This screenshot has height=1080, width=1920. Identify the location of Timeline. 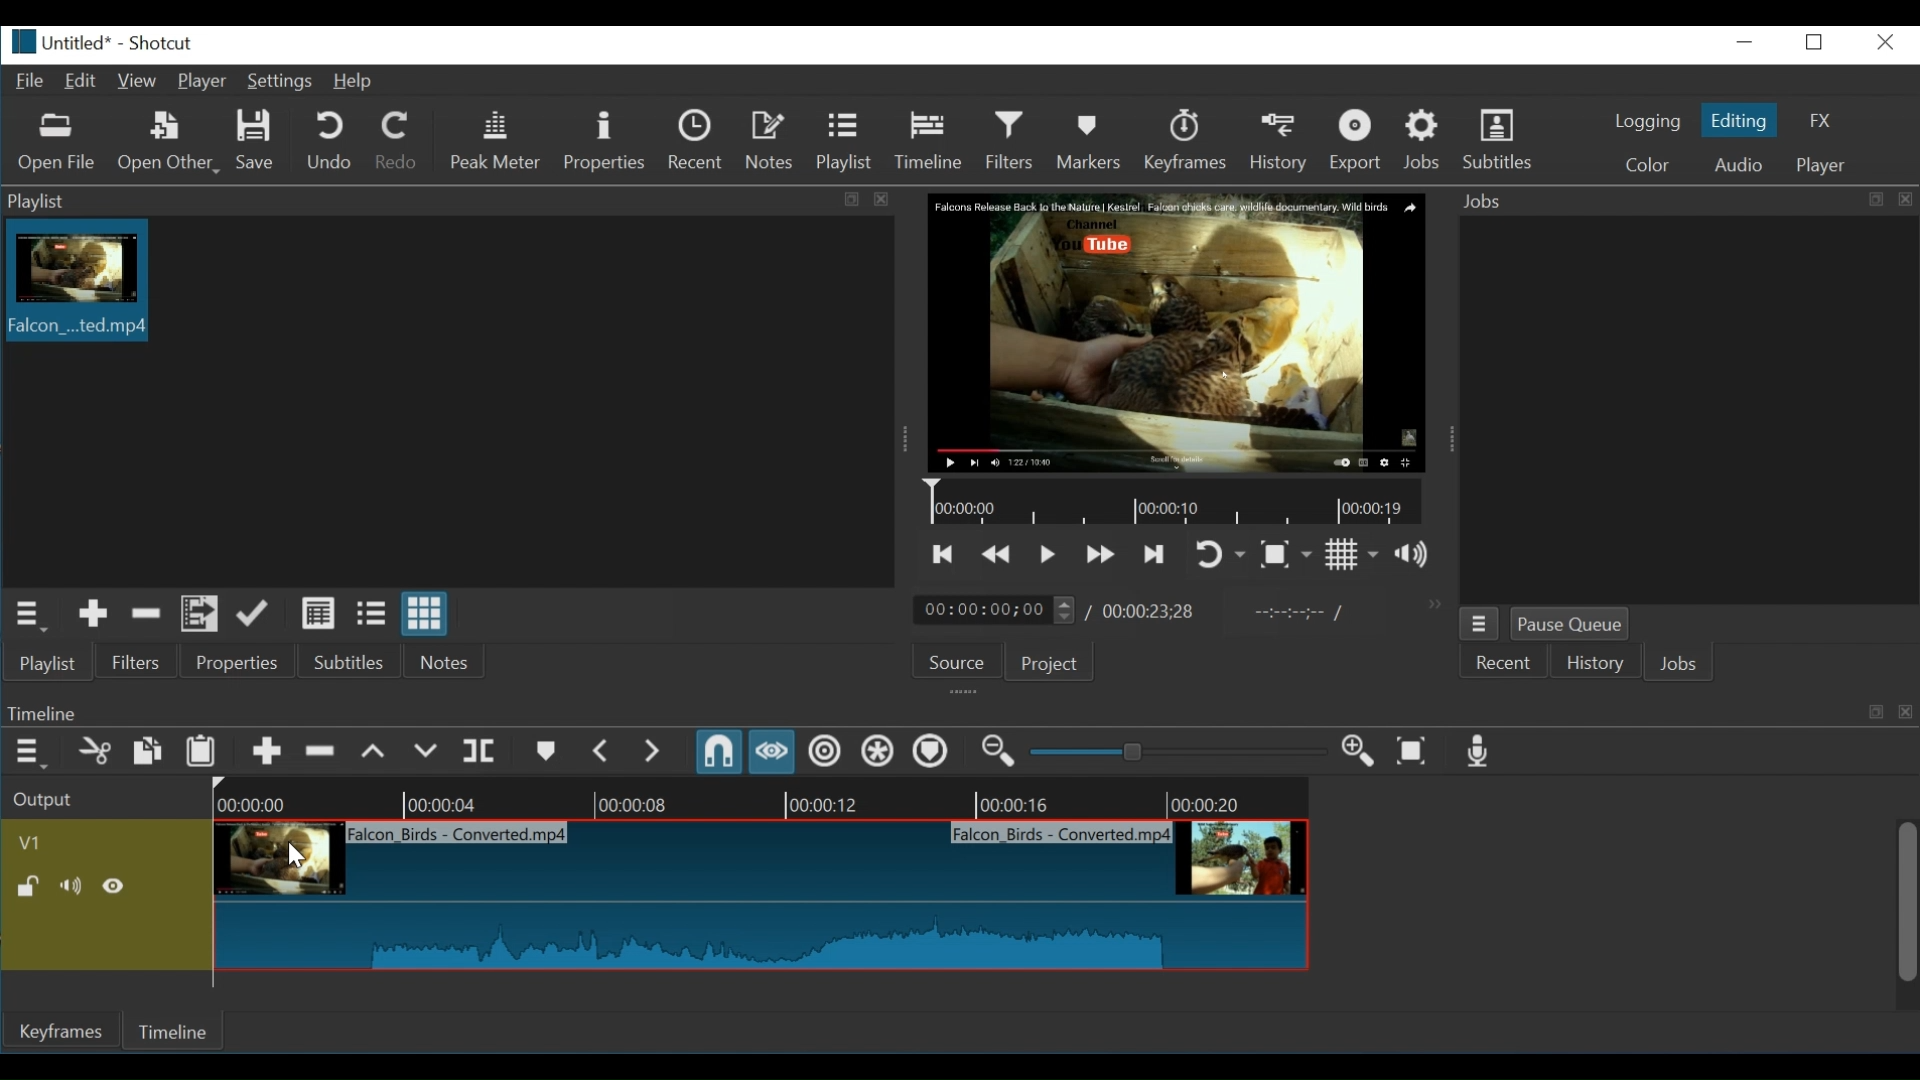
(929, 139).